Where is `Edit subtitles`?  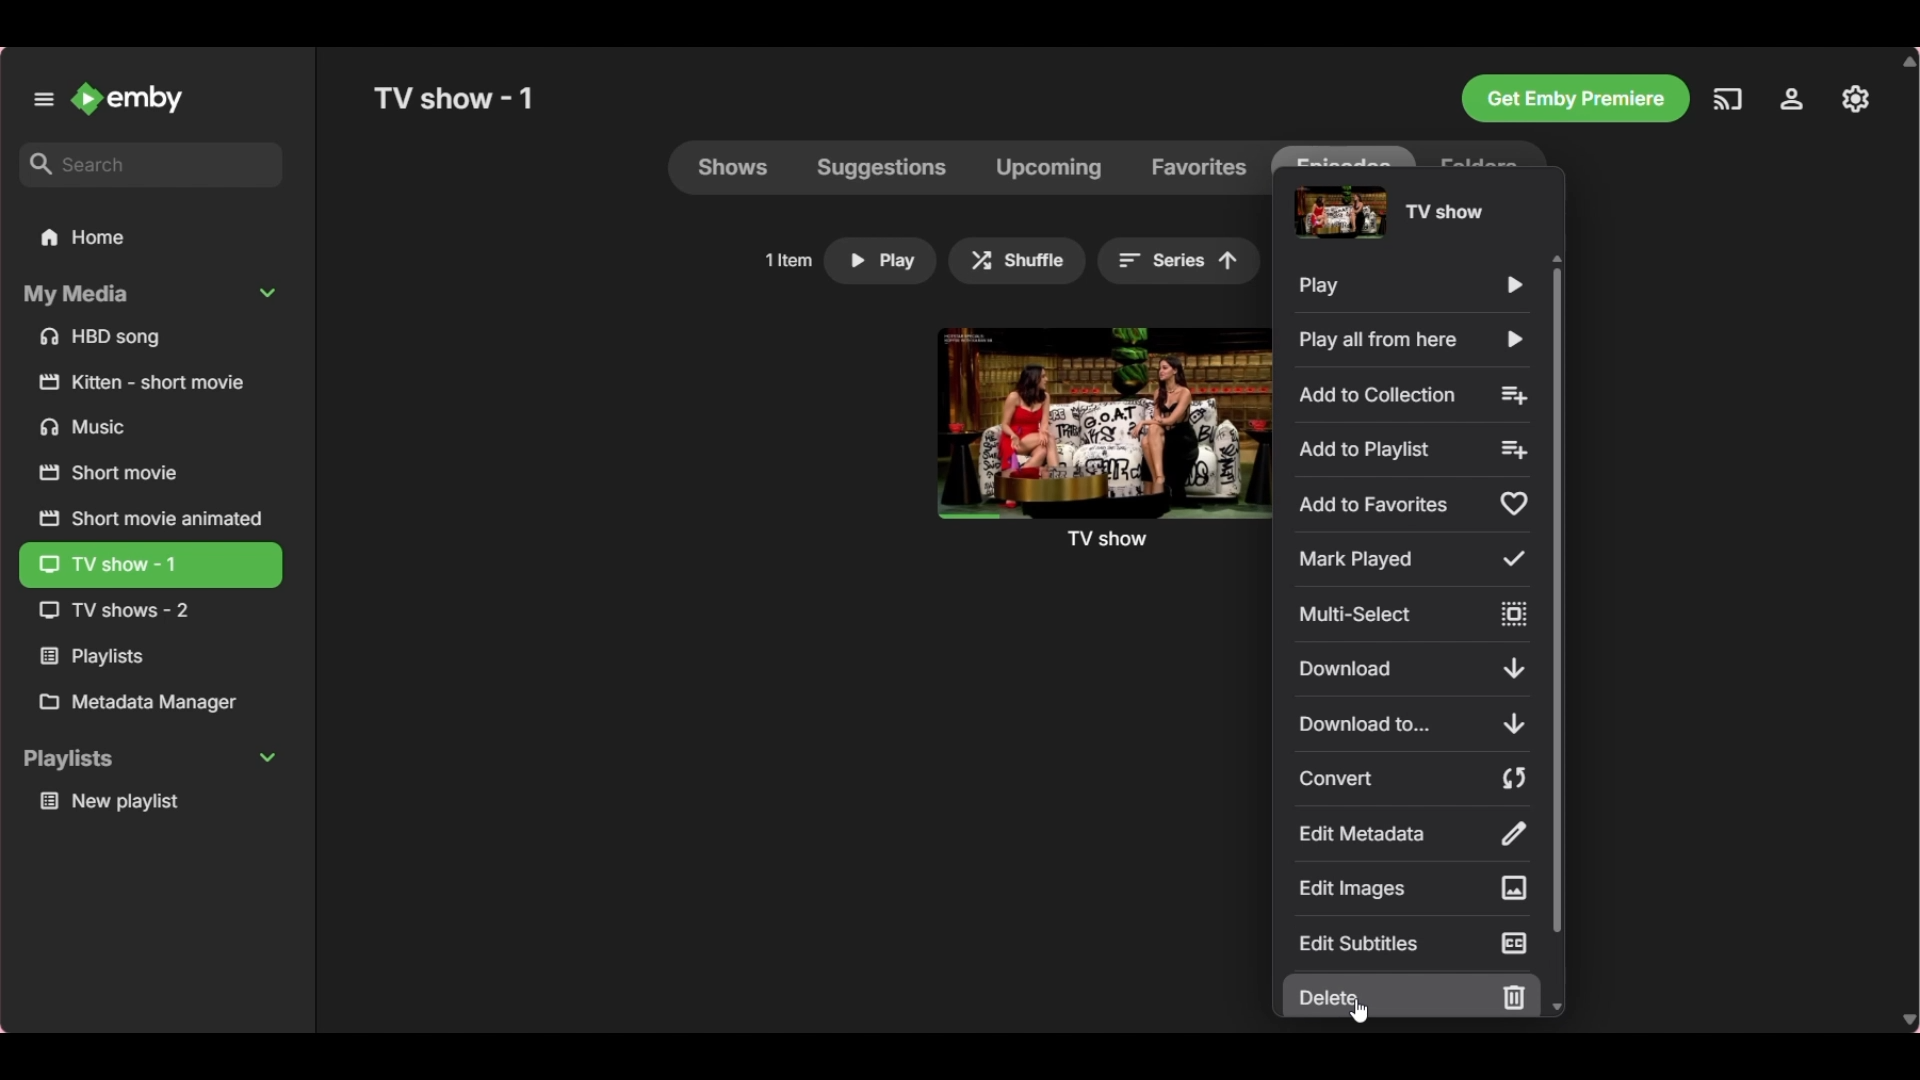 Edit subtitles is located at coordinates (1414, 942).